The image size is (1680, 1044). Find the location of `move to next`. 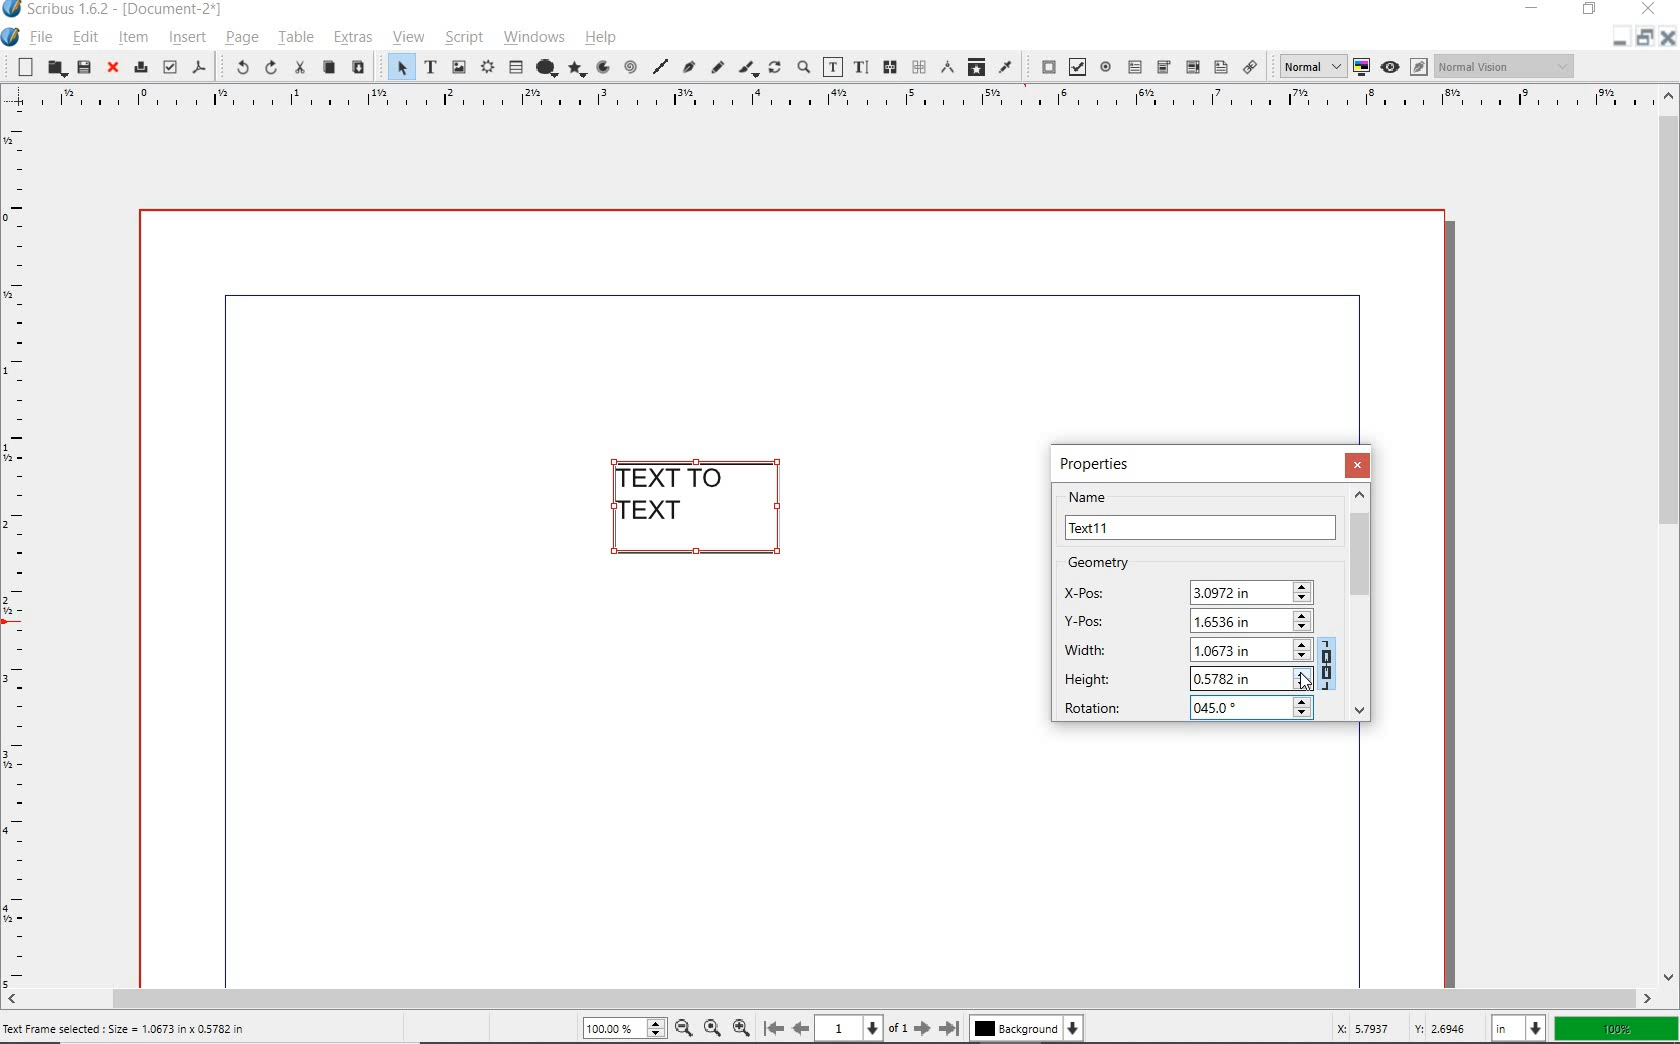

move to next is located at coordinates (926, 1031).